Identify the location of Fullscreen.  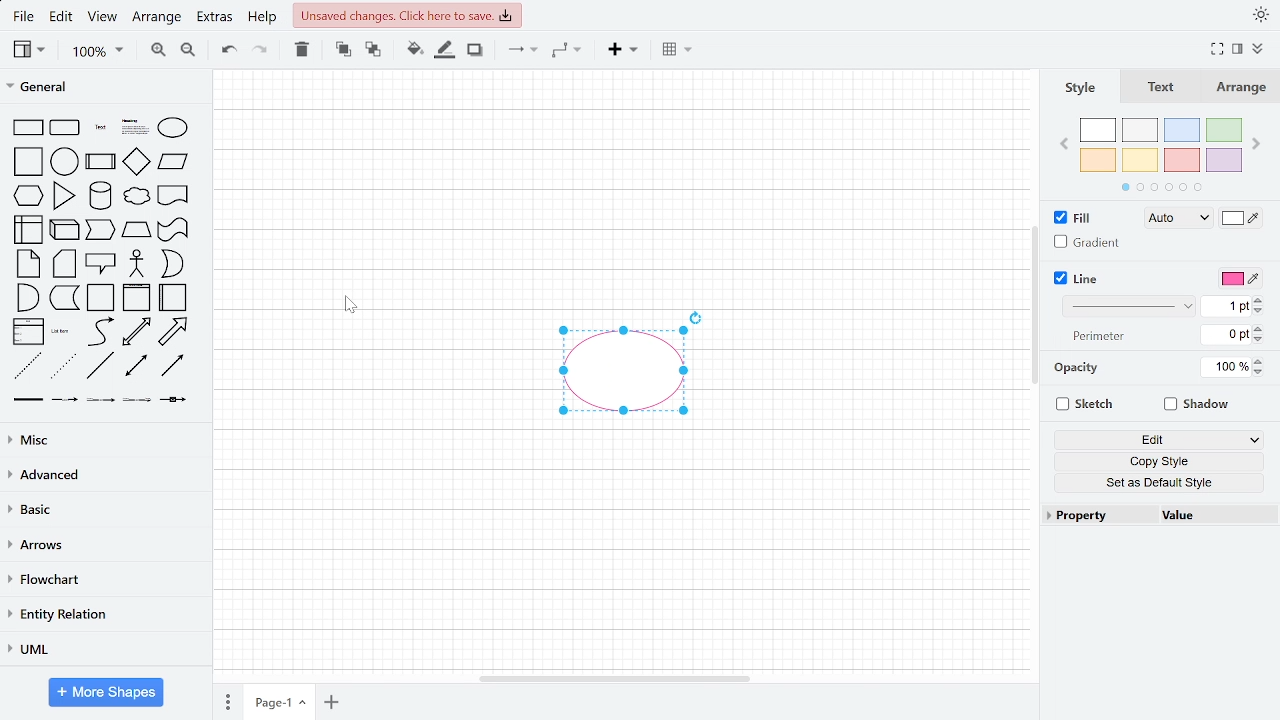
(1217, 49).